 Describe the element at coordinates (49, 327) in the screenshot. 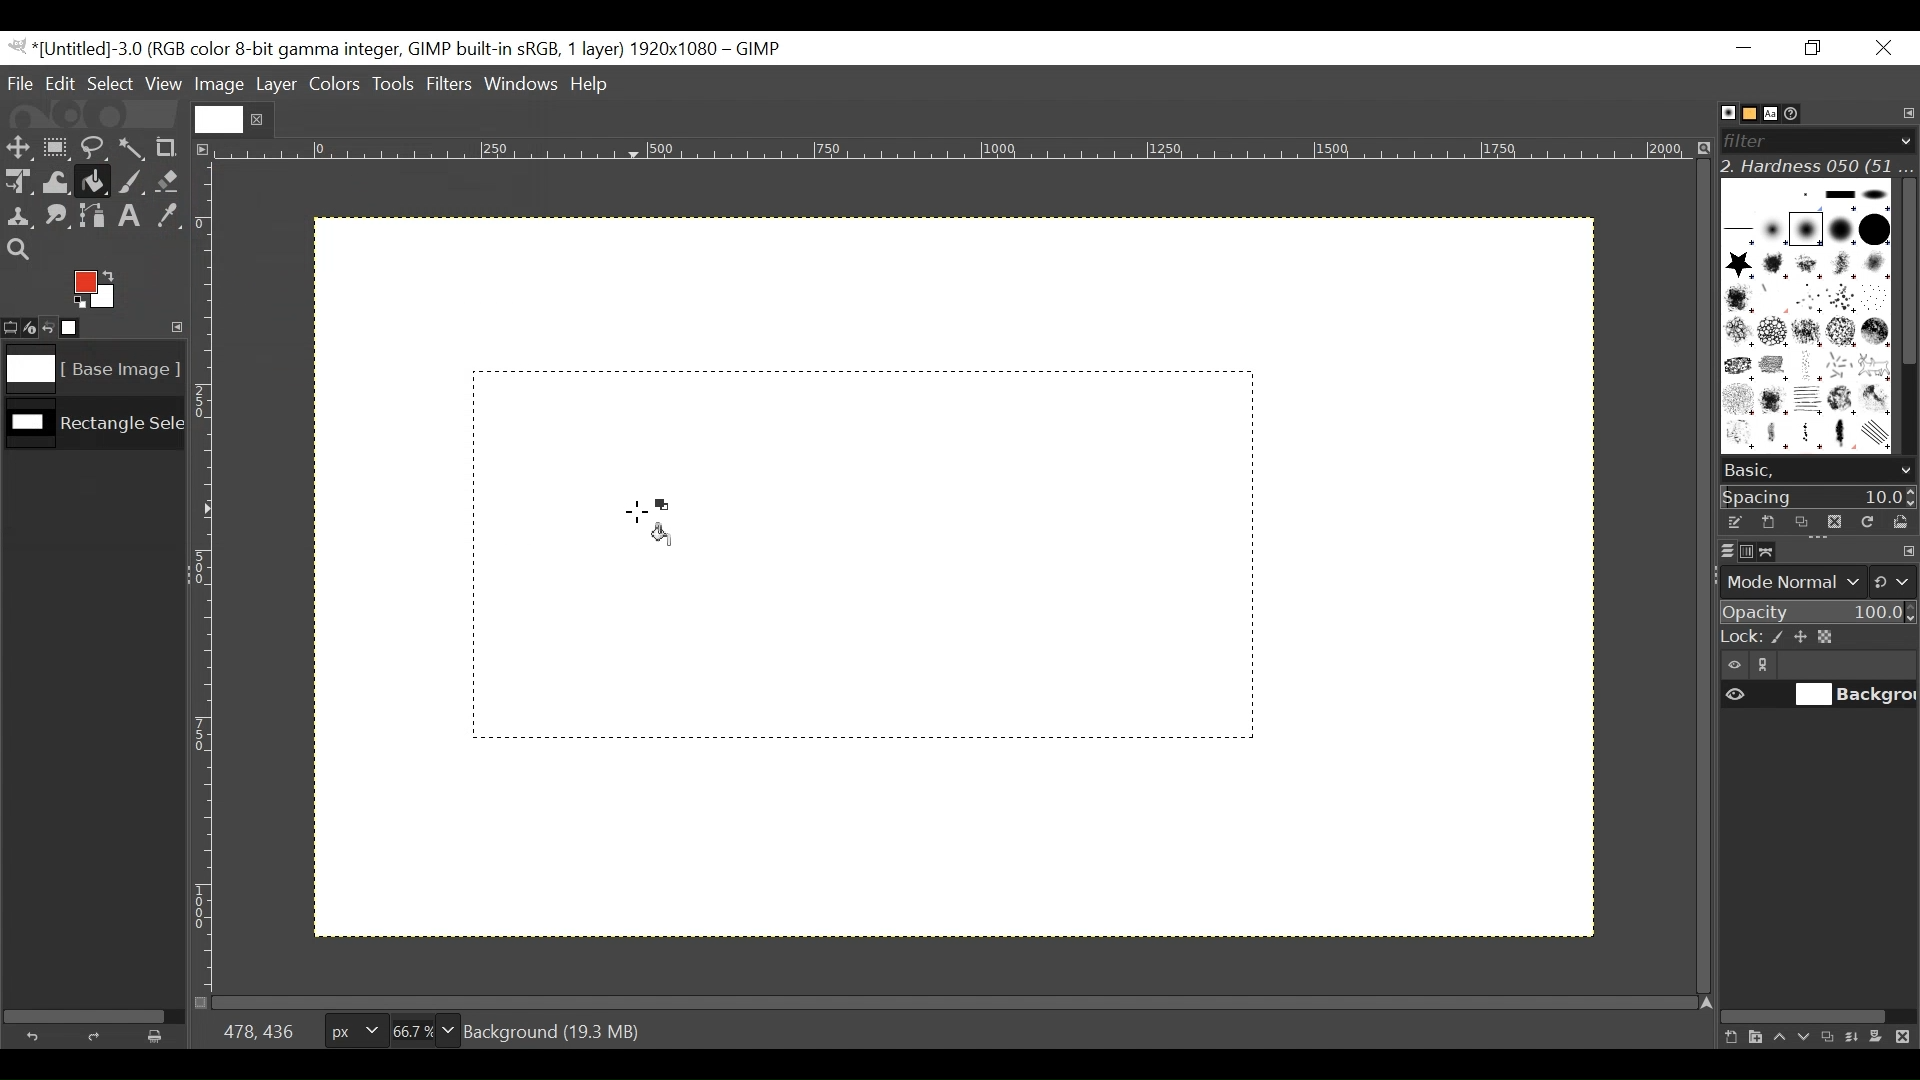

I see `Undo last action` at that location.